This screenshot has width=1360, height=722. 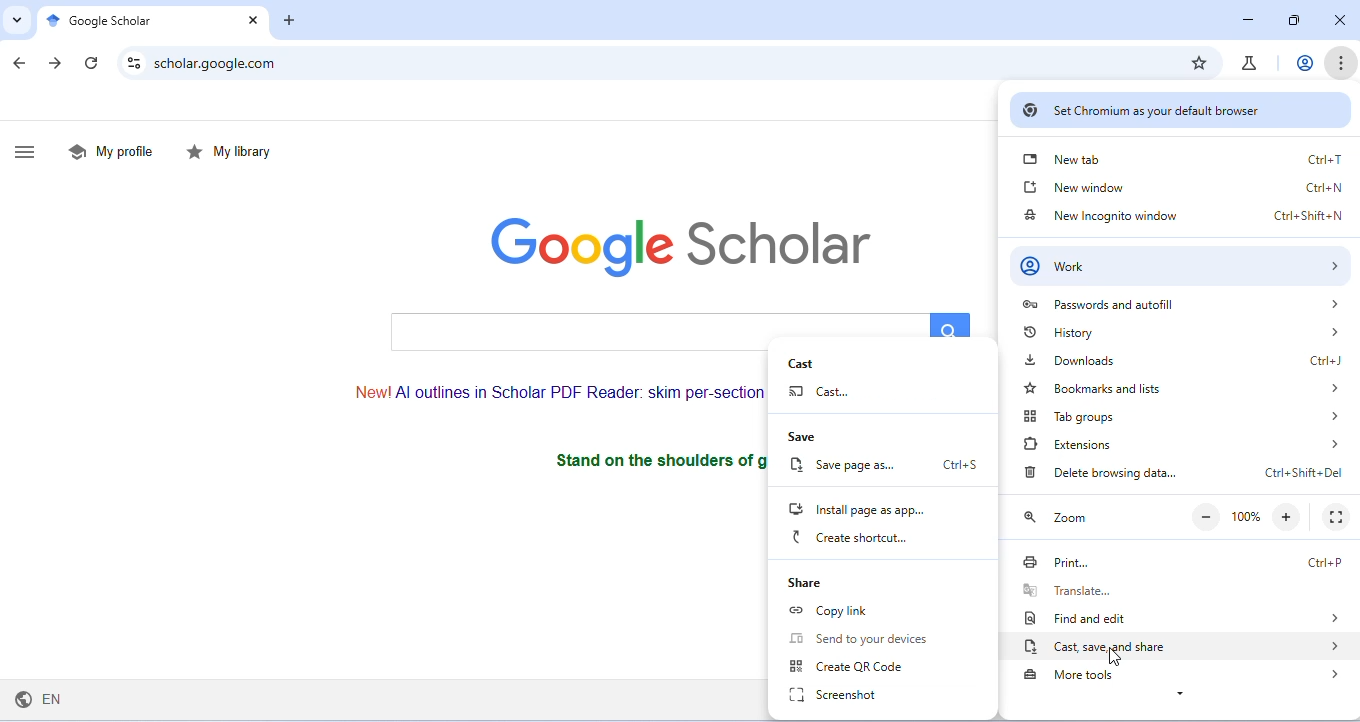 I want to click on google scholar logo, so click(x=682, y=242).